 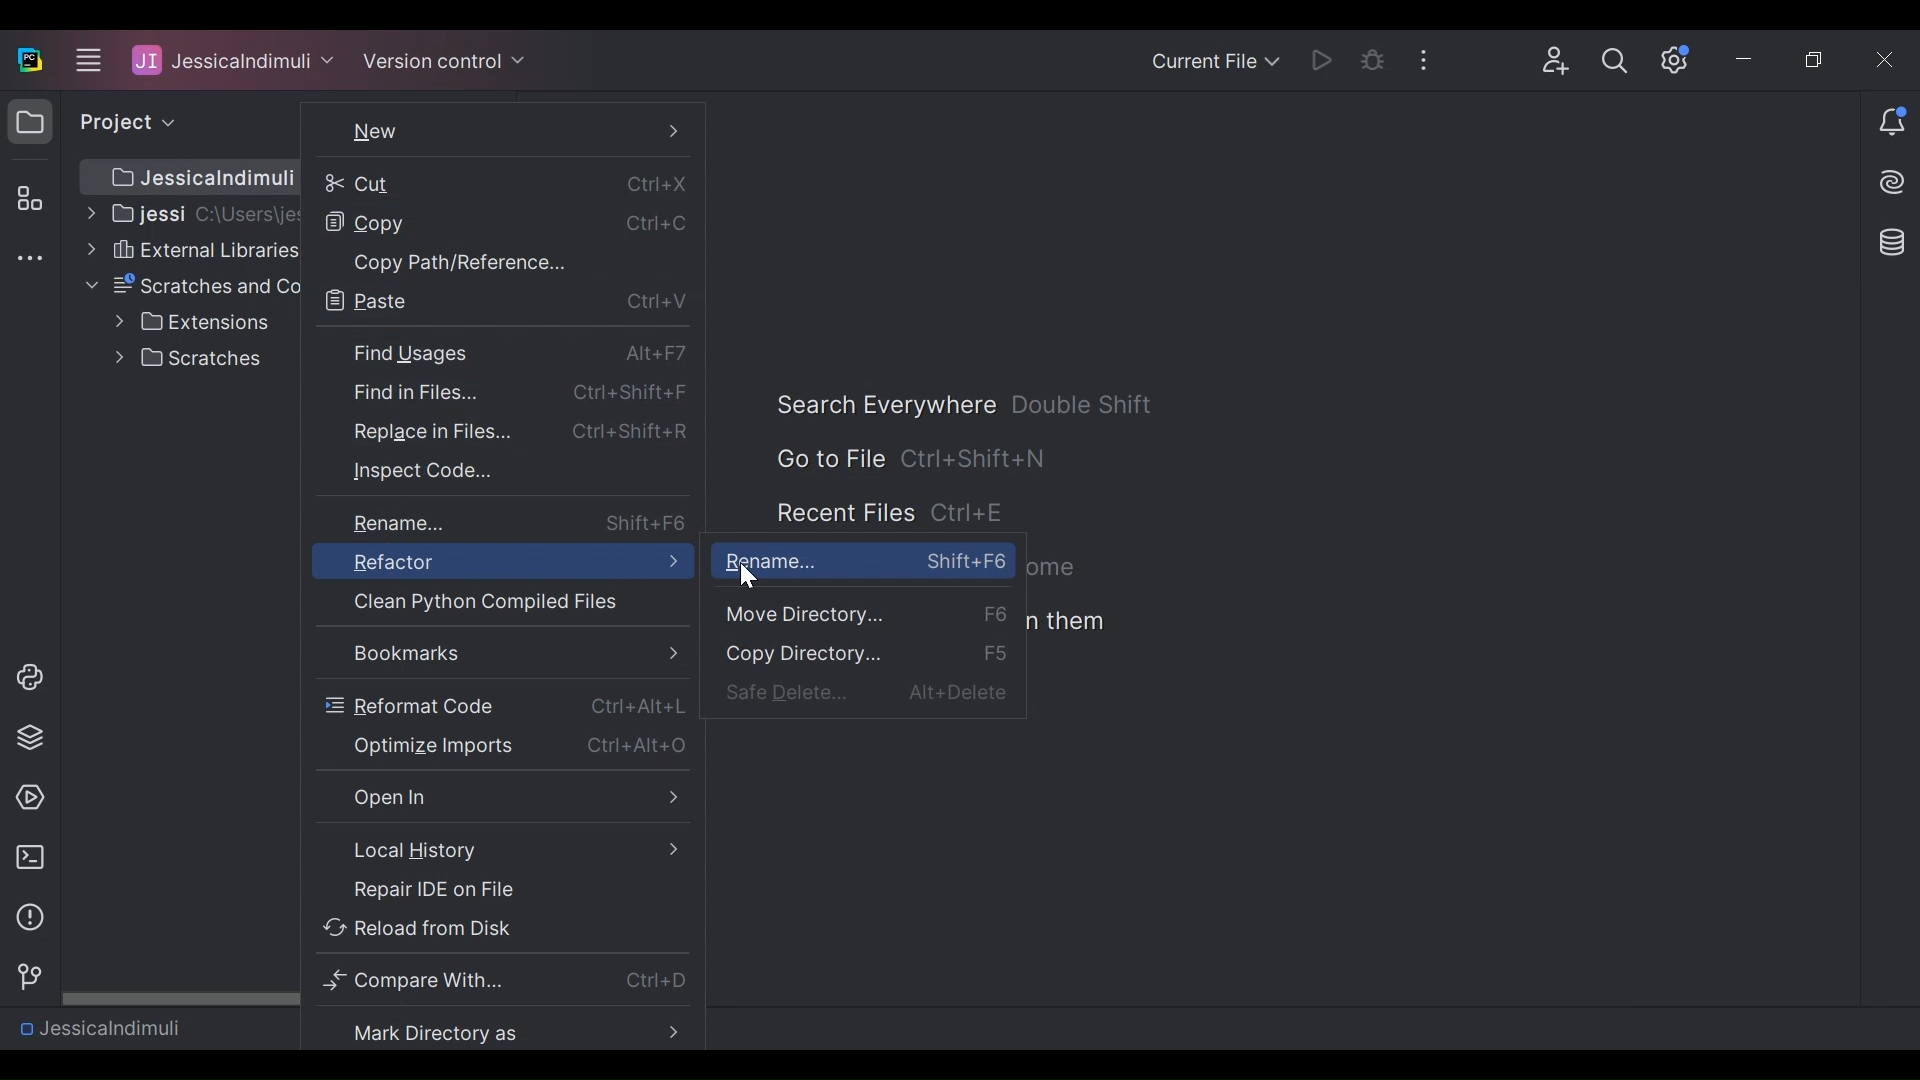 I want to click on Compare With, so click(x=506, y=981).